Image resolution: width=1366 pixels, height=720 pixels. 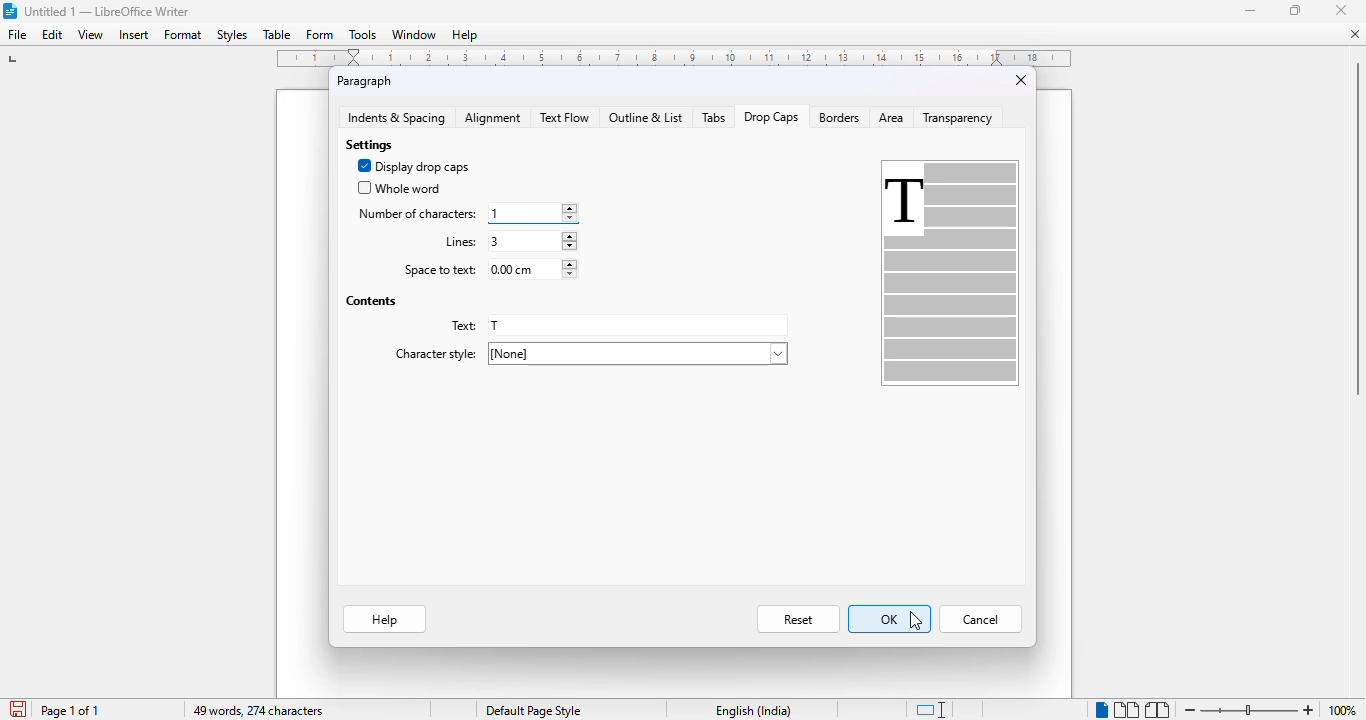 What do you see at coordinates (591, 353) in the screenshot?
I see `character style: [None]` at bounding box center [591, 353].